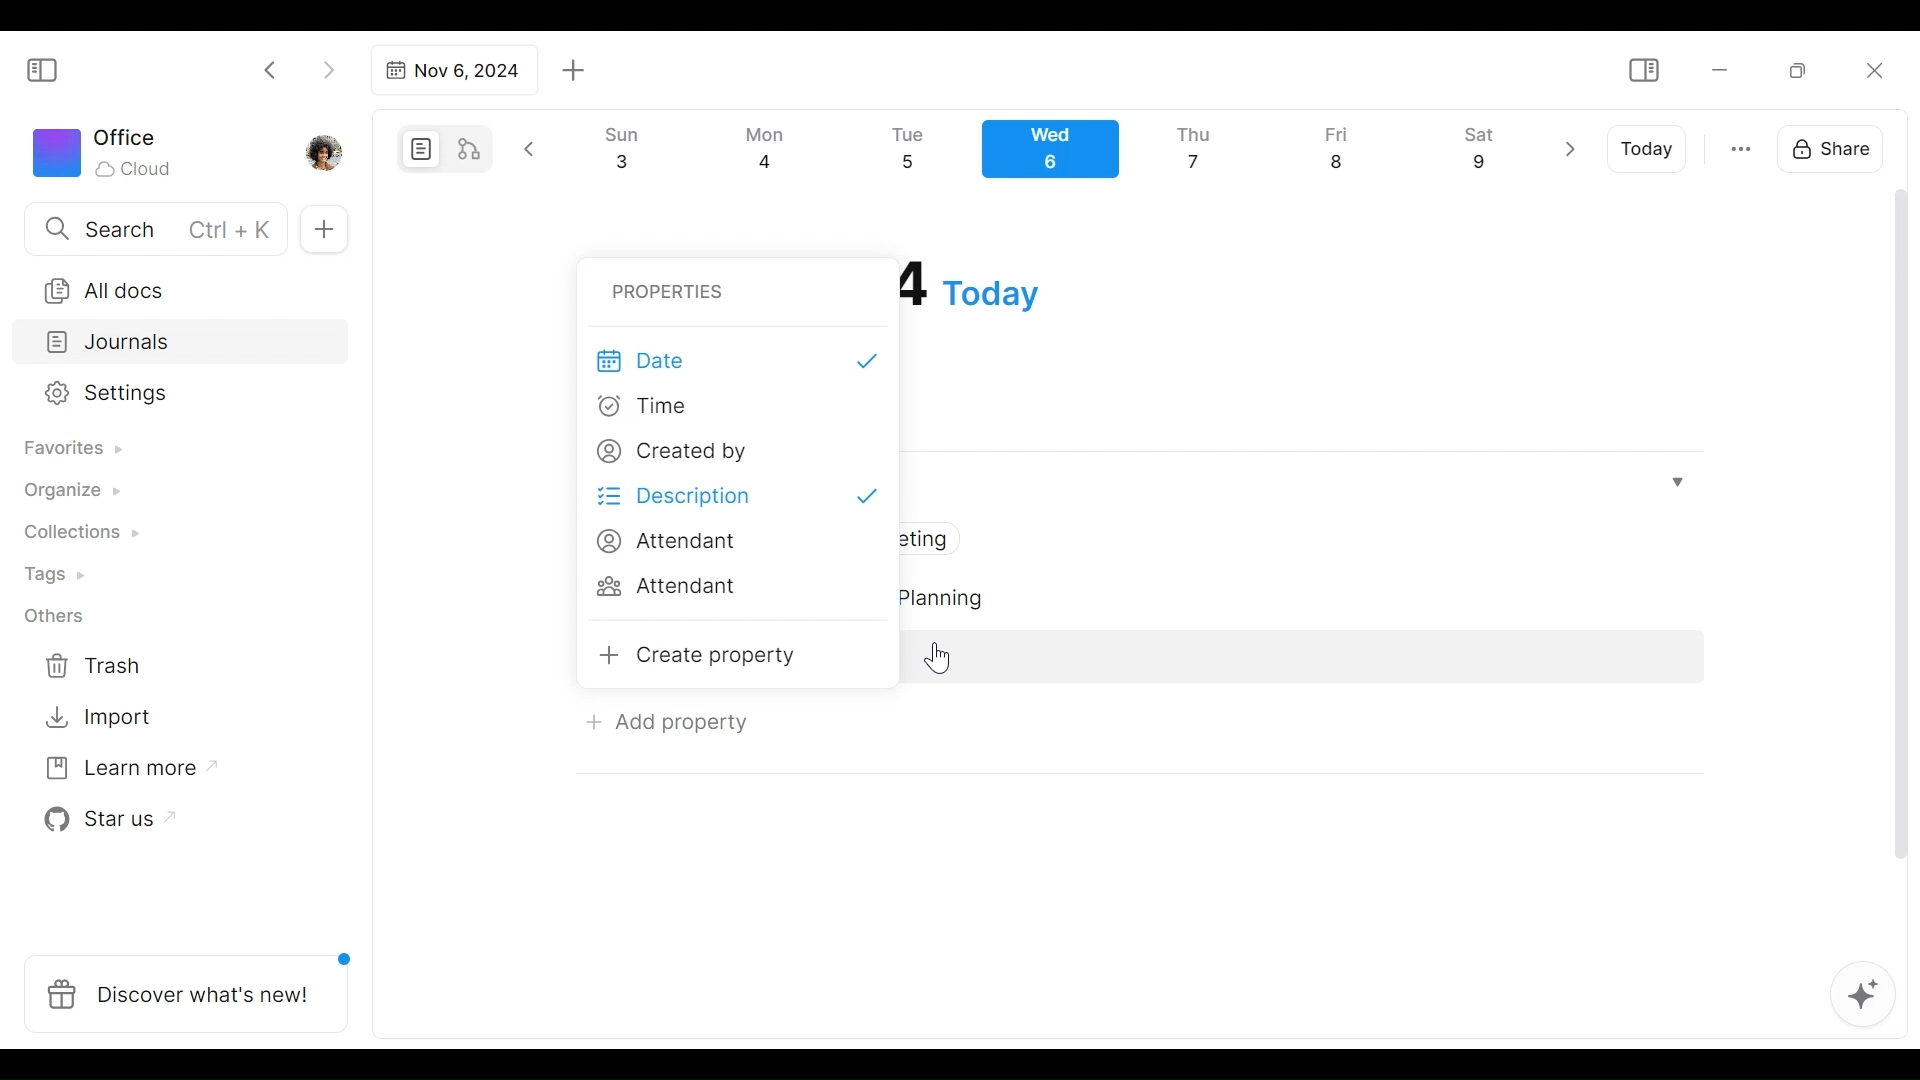 This screenshot has width=1920, height=1080. I want to click on Workspace icon, so click(106, 150).